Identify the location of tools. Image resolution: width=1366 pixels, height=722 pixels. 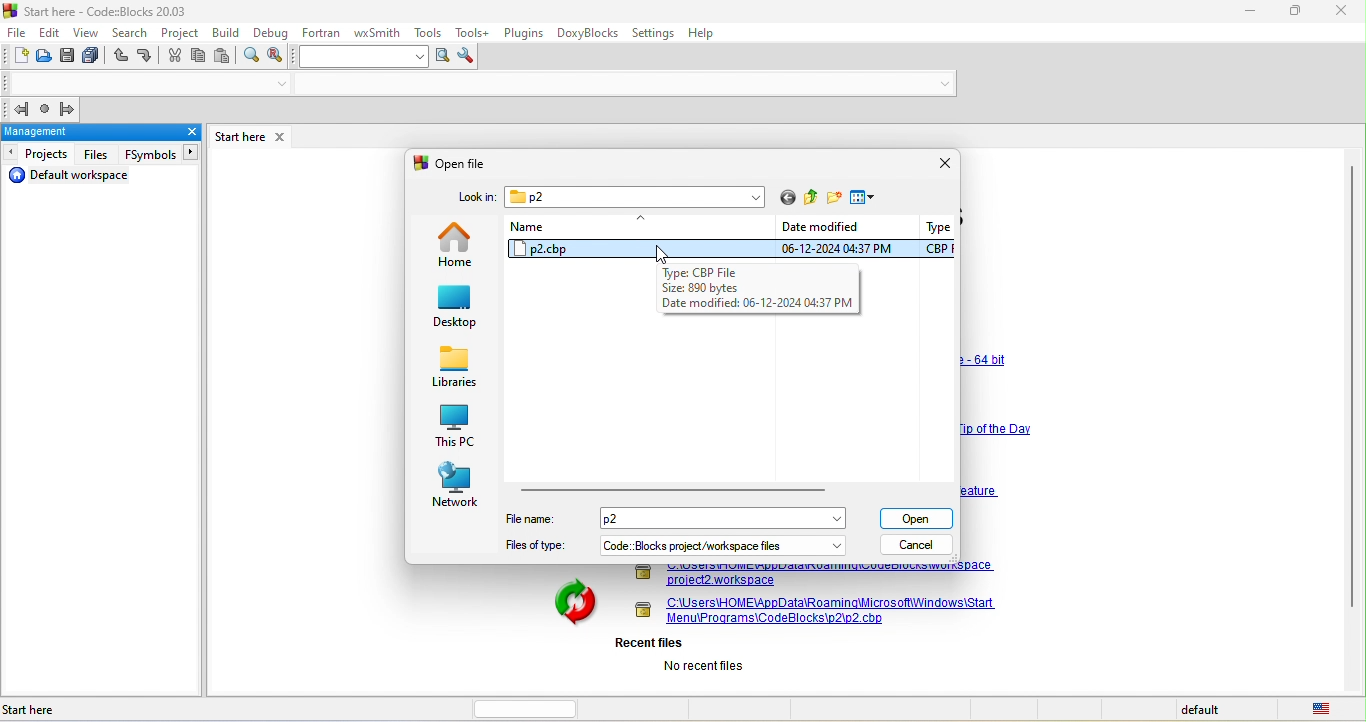
(428, 32).